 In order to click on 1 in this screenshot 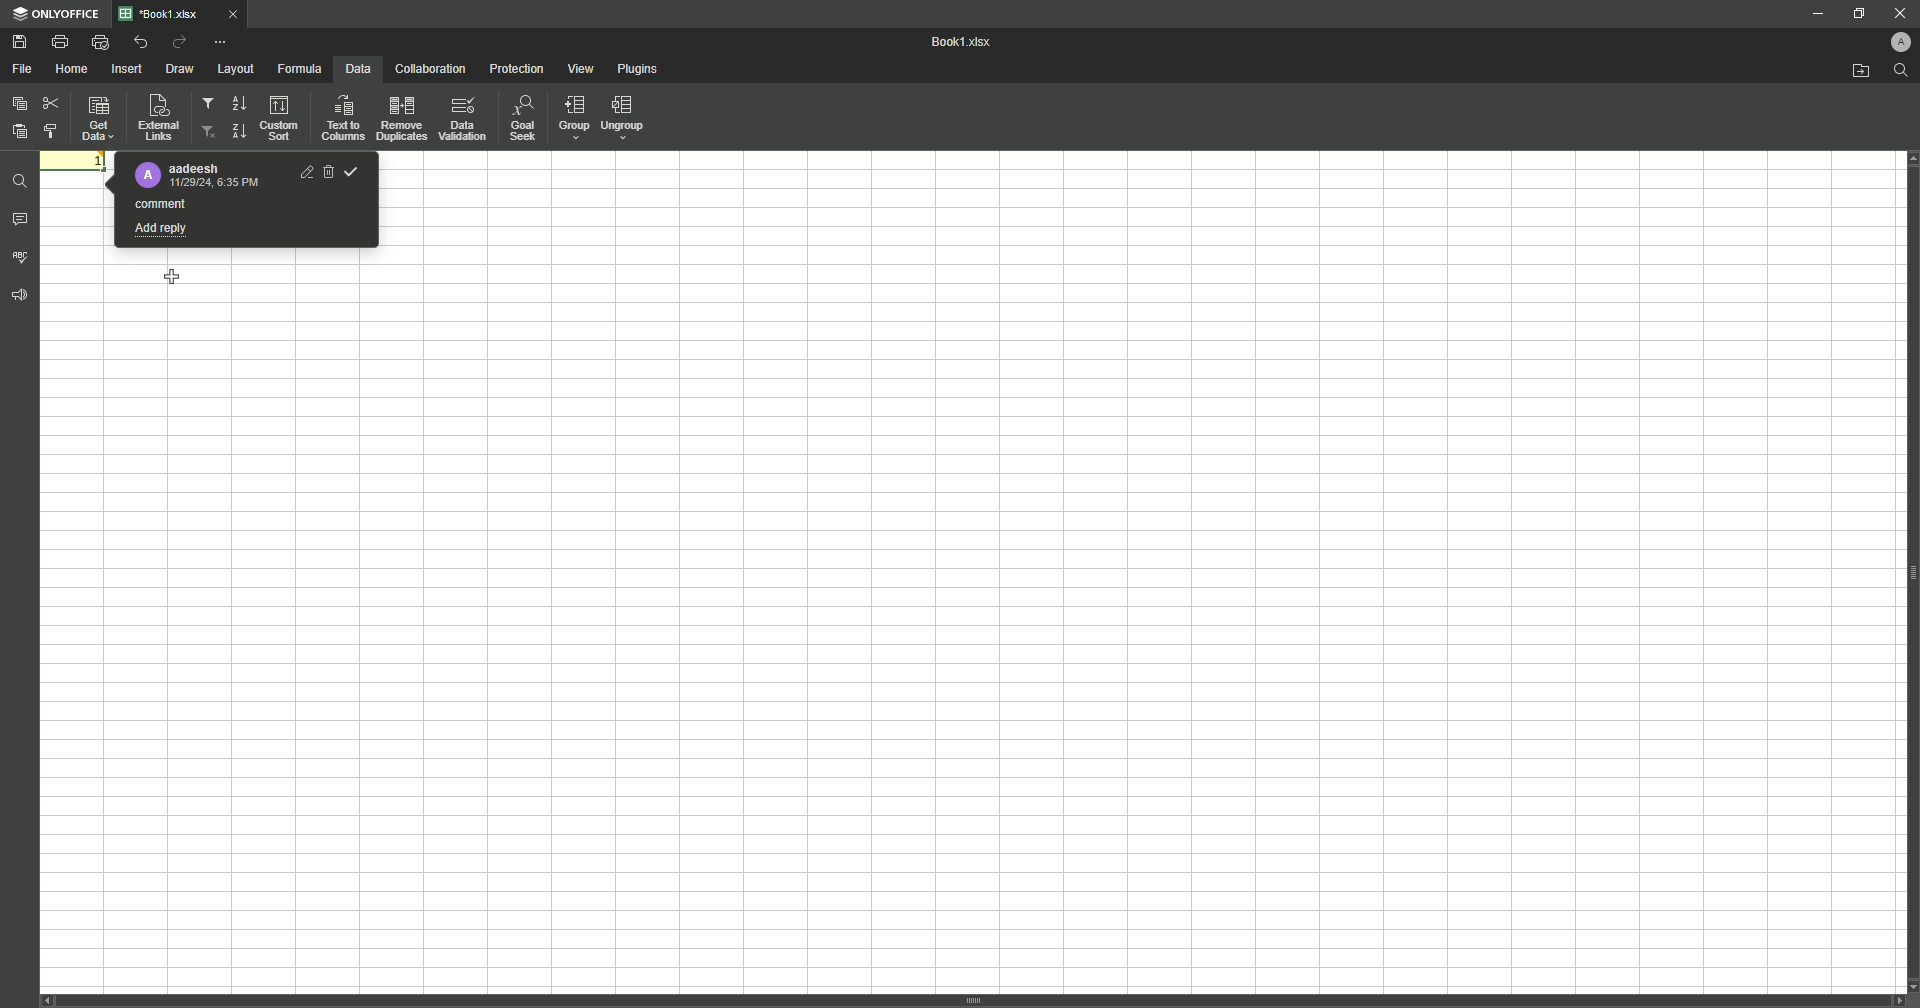, I will do `click(76, 160)`.